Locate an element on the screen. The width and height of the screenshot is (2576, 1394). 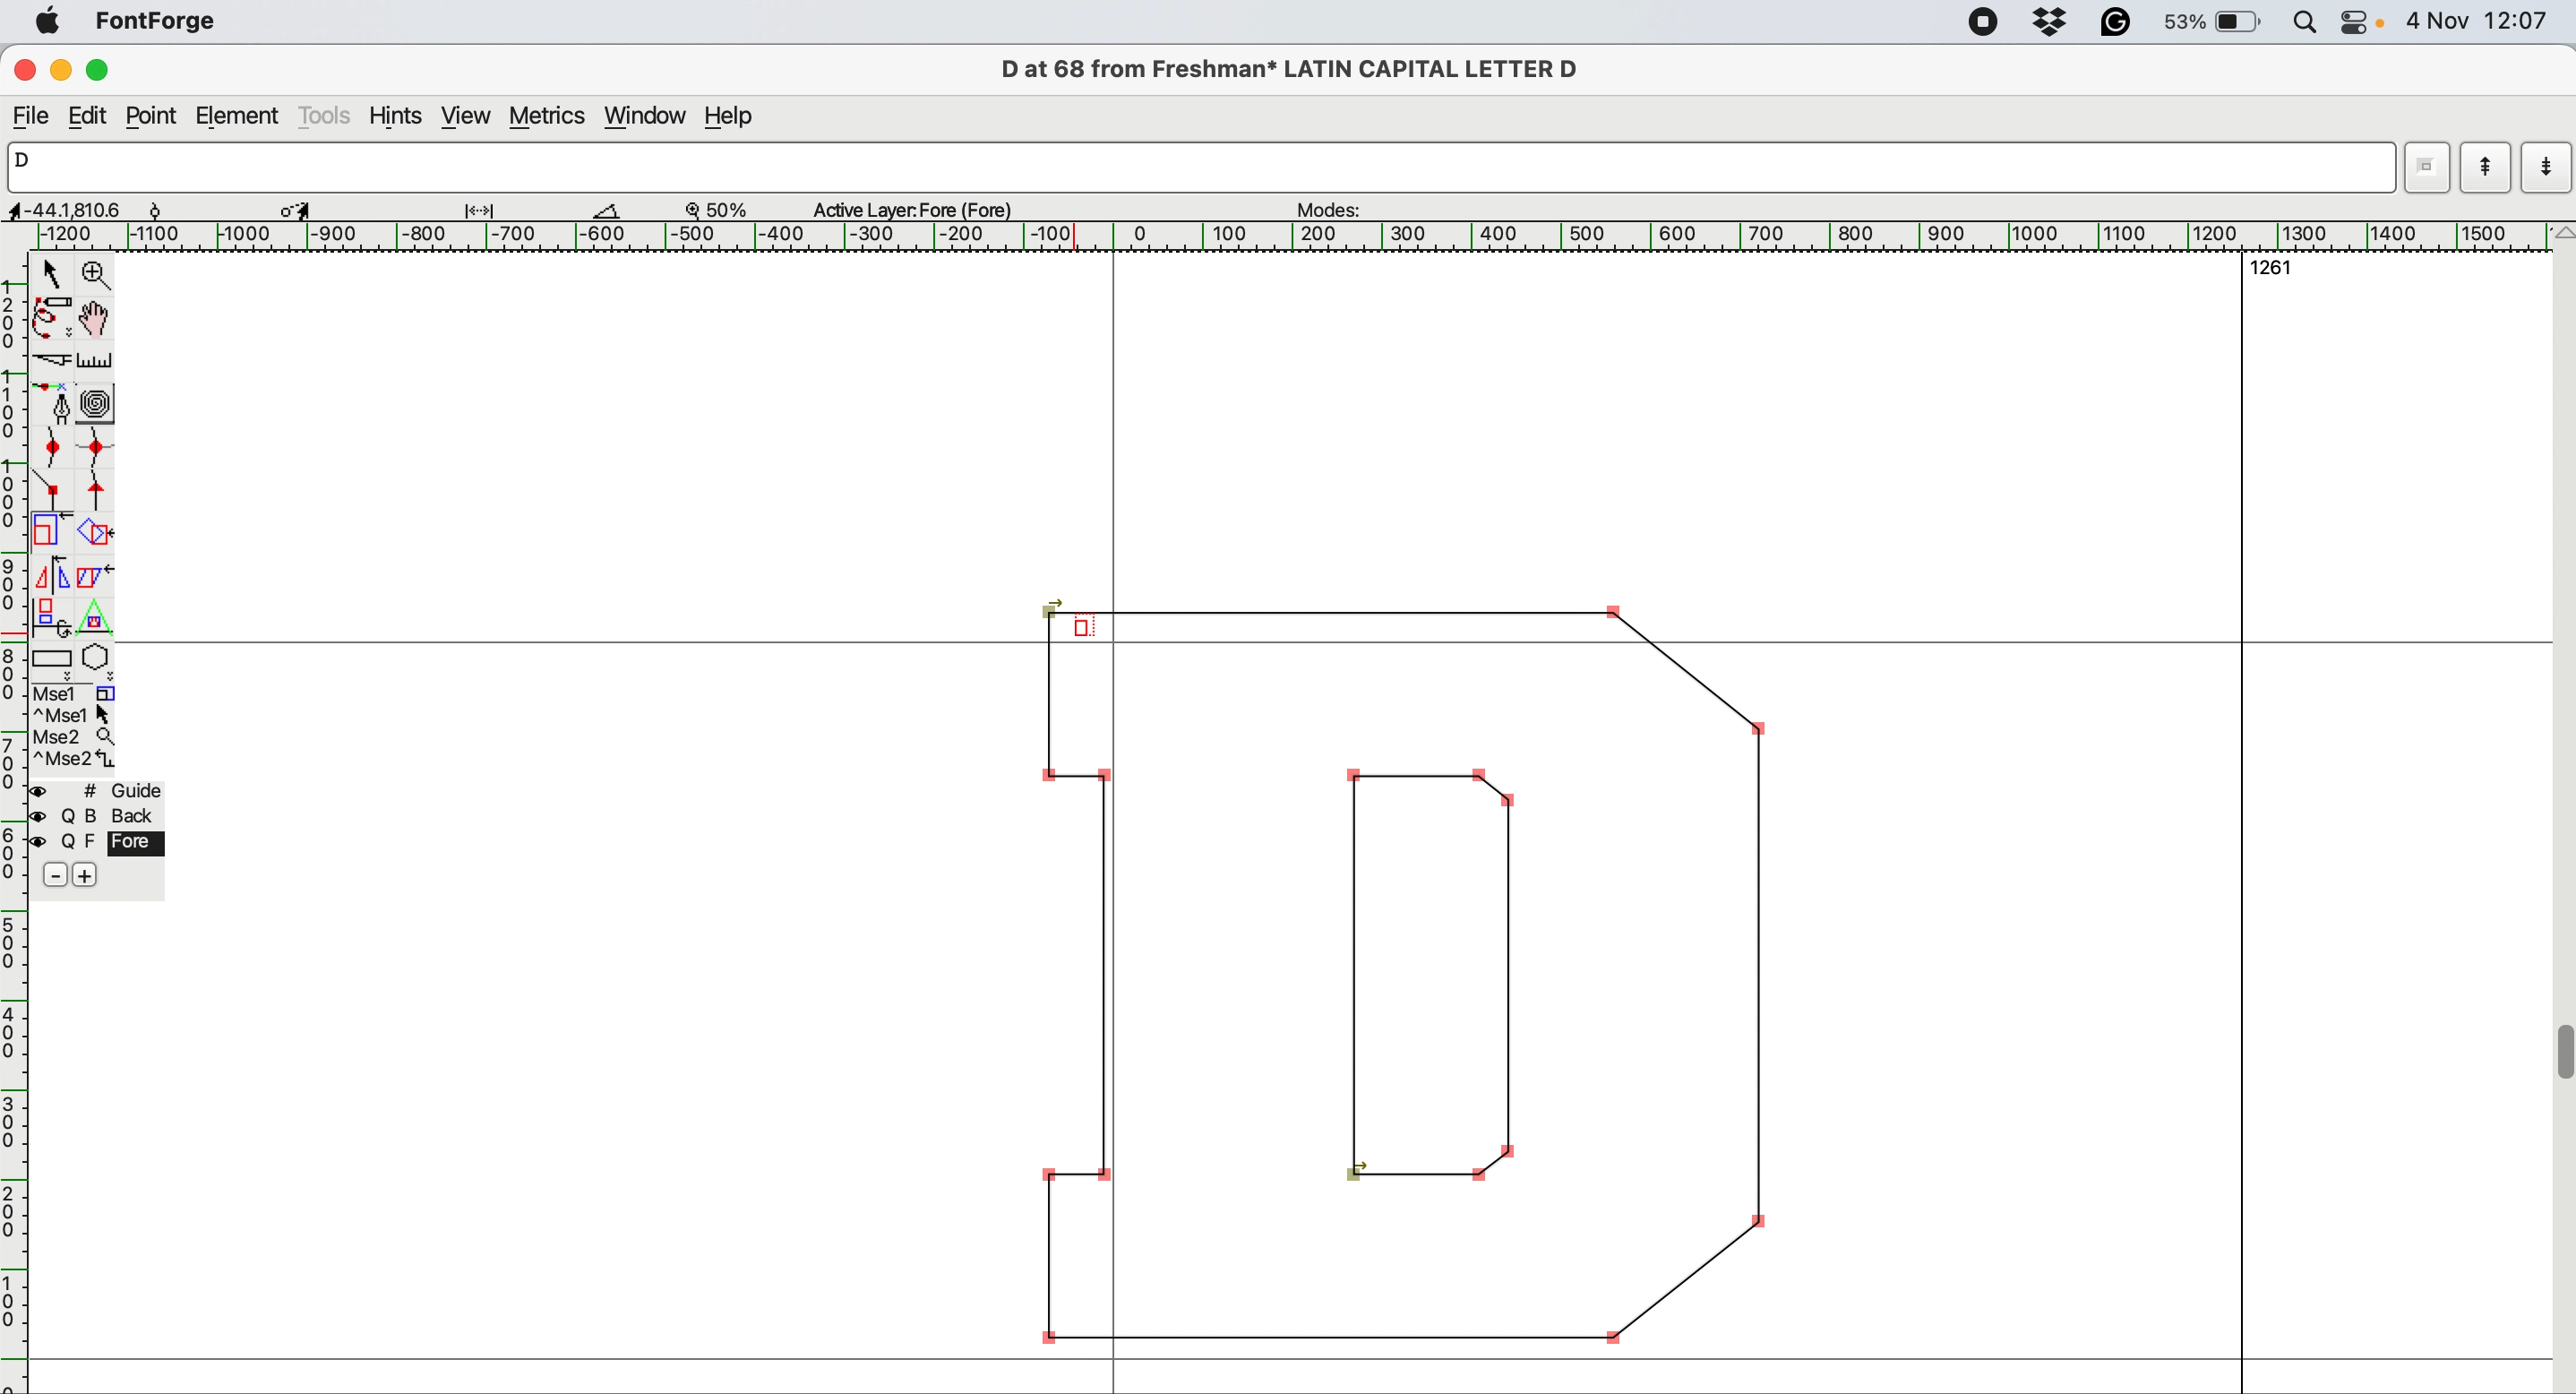
Q F fore is located at coordinates (103, 847).